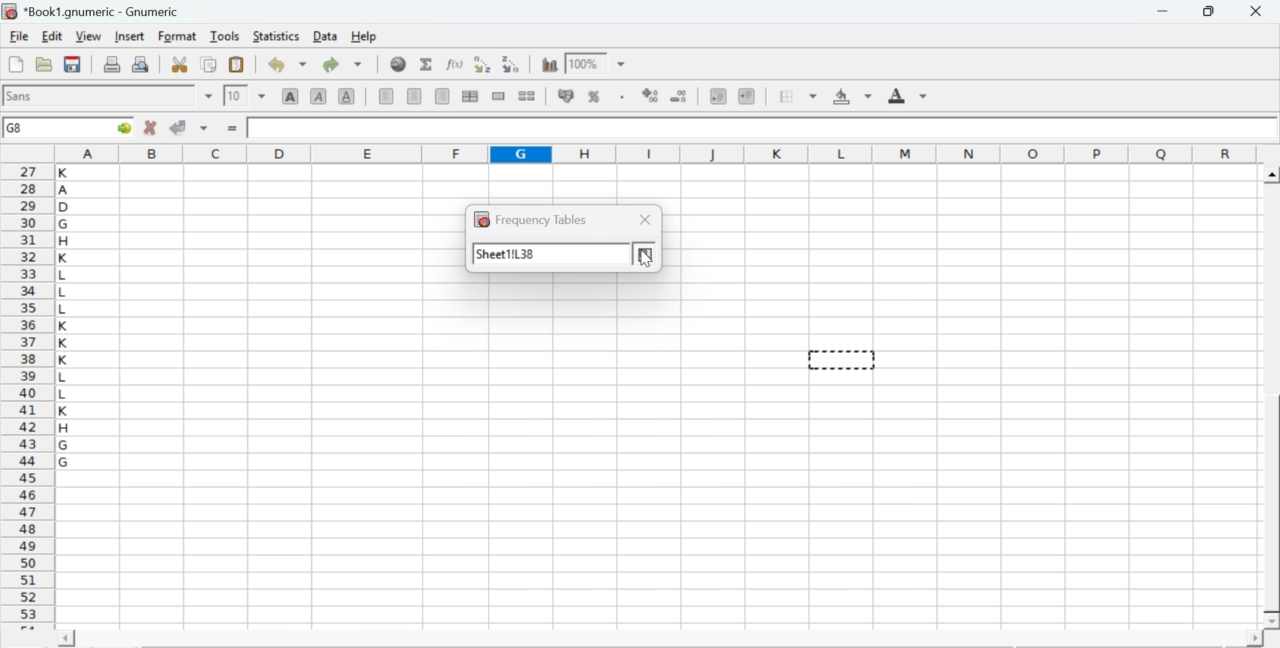 The height and width of the screenshot is (648, 1280). What do you see at coordinates (42, 64) in the screenshot?
I see `open` at bounding box center [42, 64].